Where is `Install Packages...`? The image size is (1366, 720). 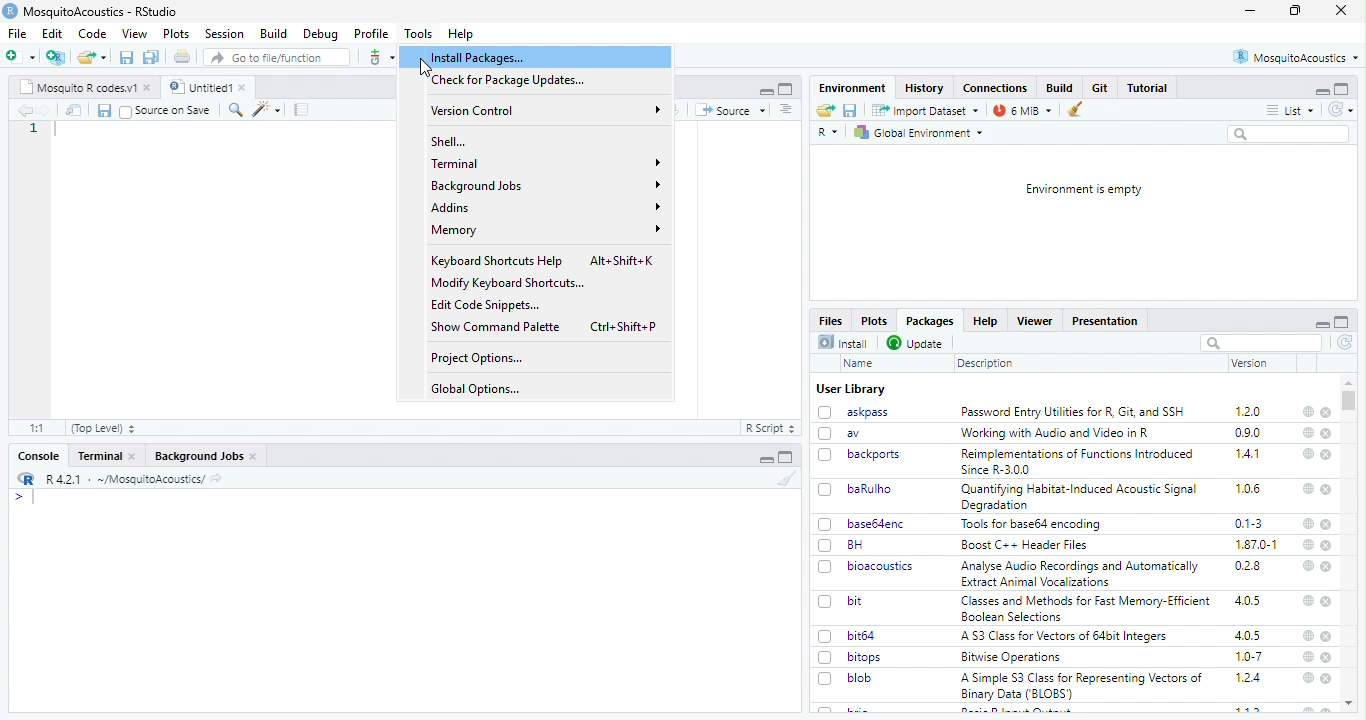
Install Packages... is located at coordinates (484, 58).